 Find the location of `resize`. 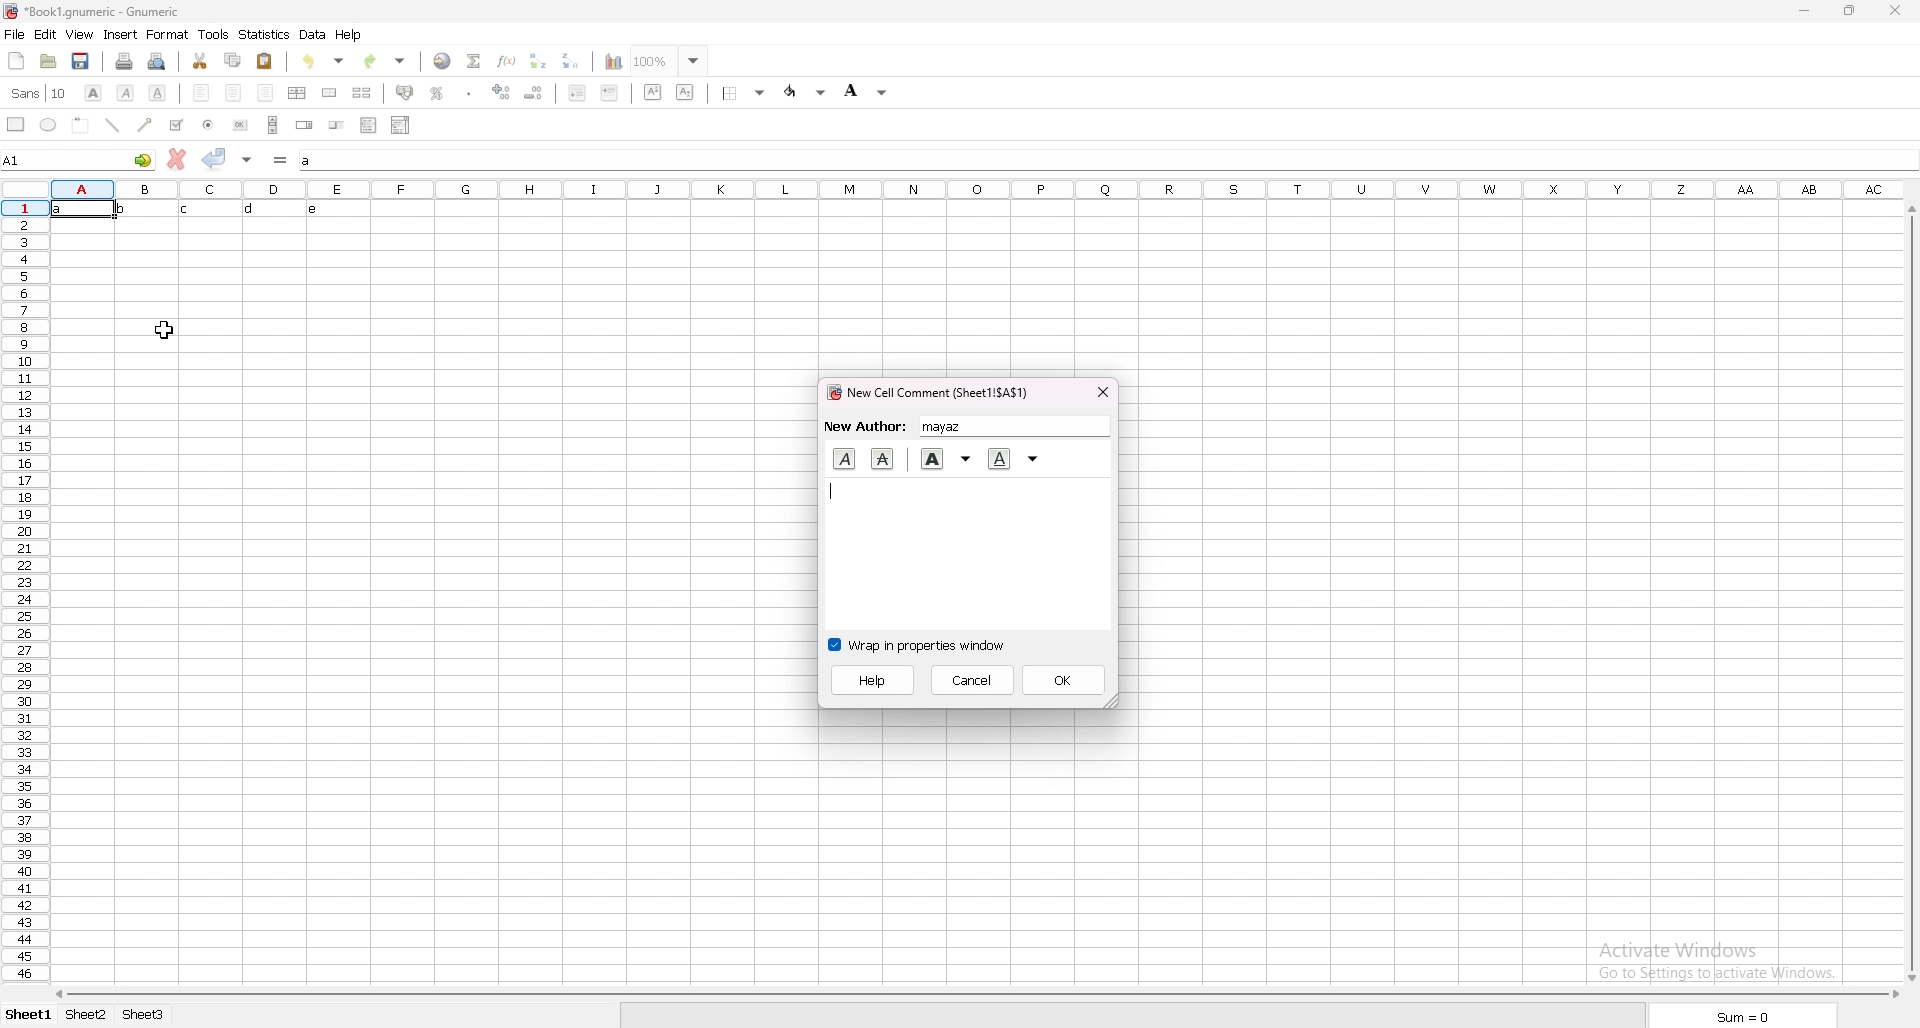

resize is located at coordinates (1847, 11).